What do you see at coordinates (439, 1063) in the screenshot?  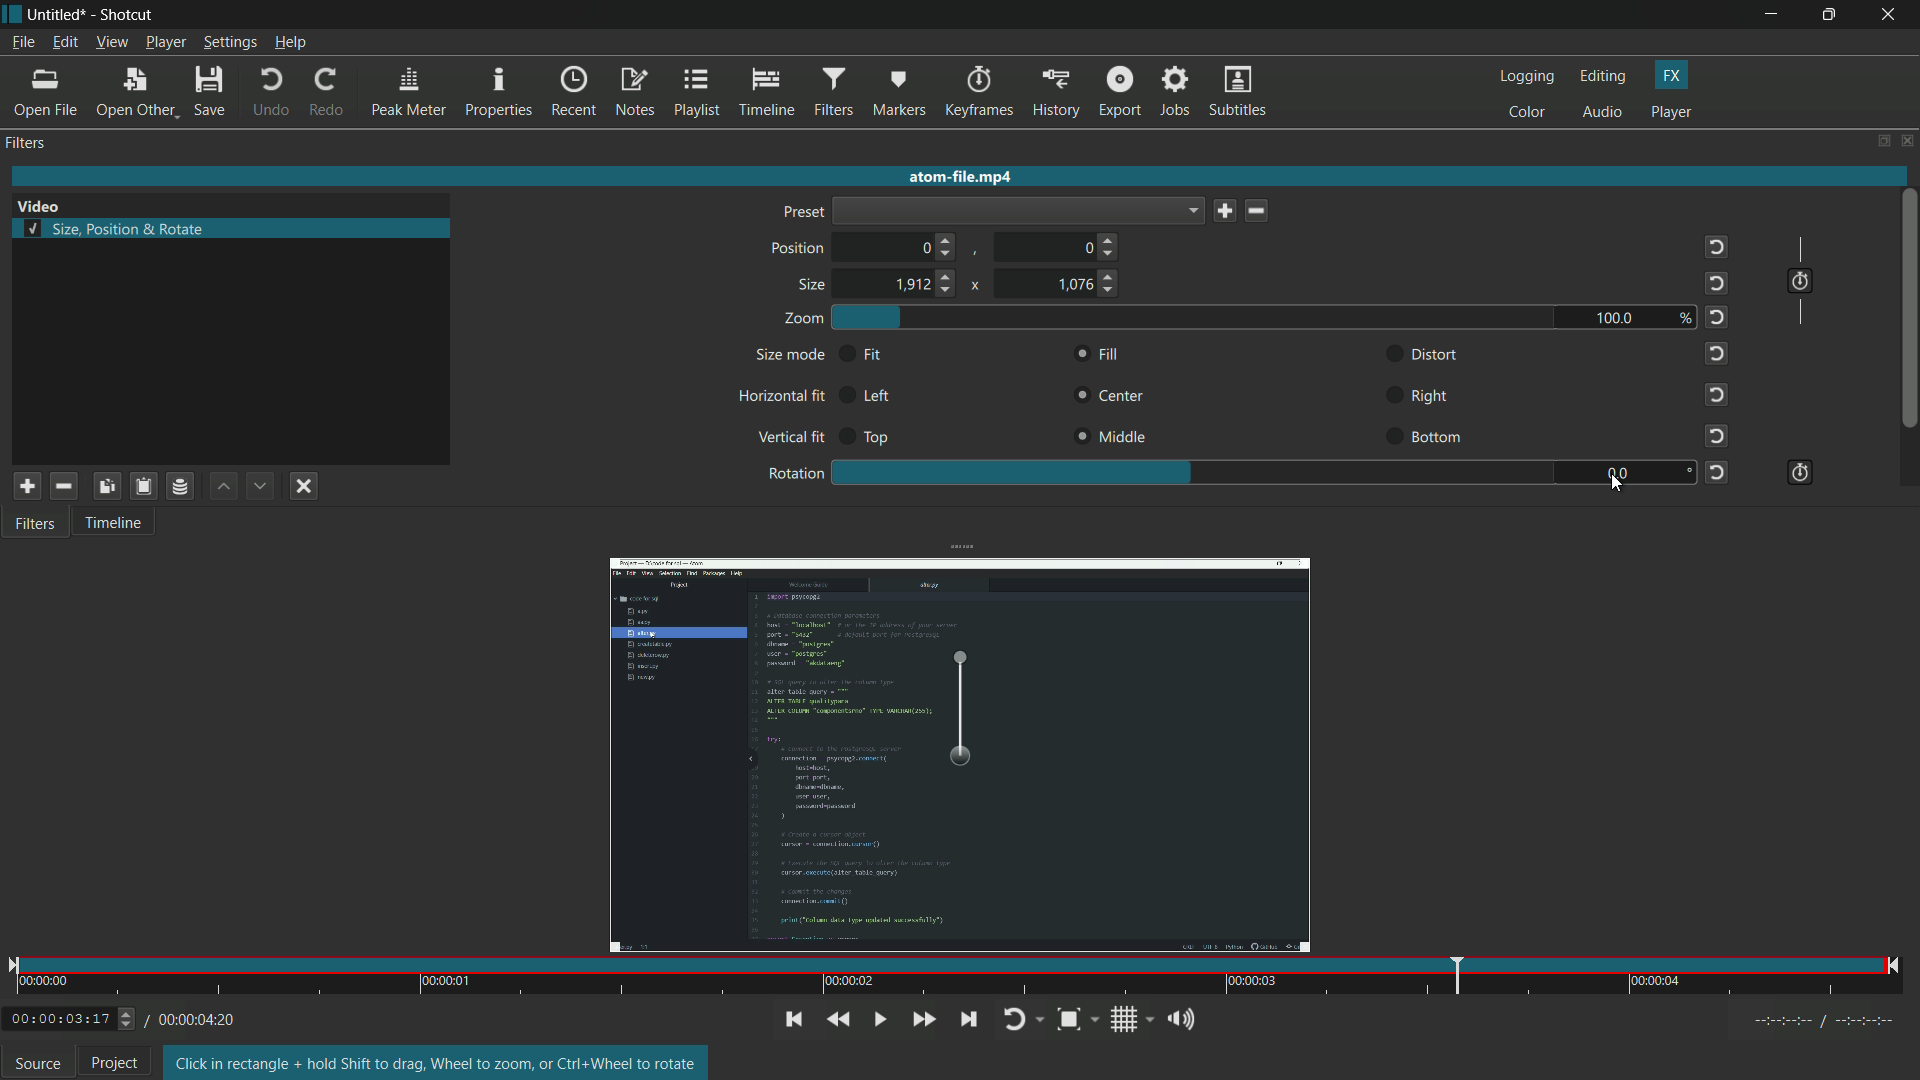 I see `text` at bounding box center [439, 1063].